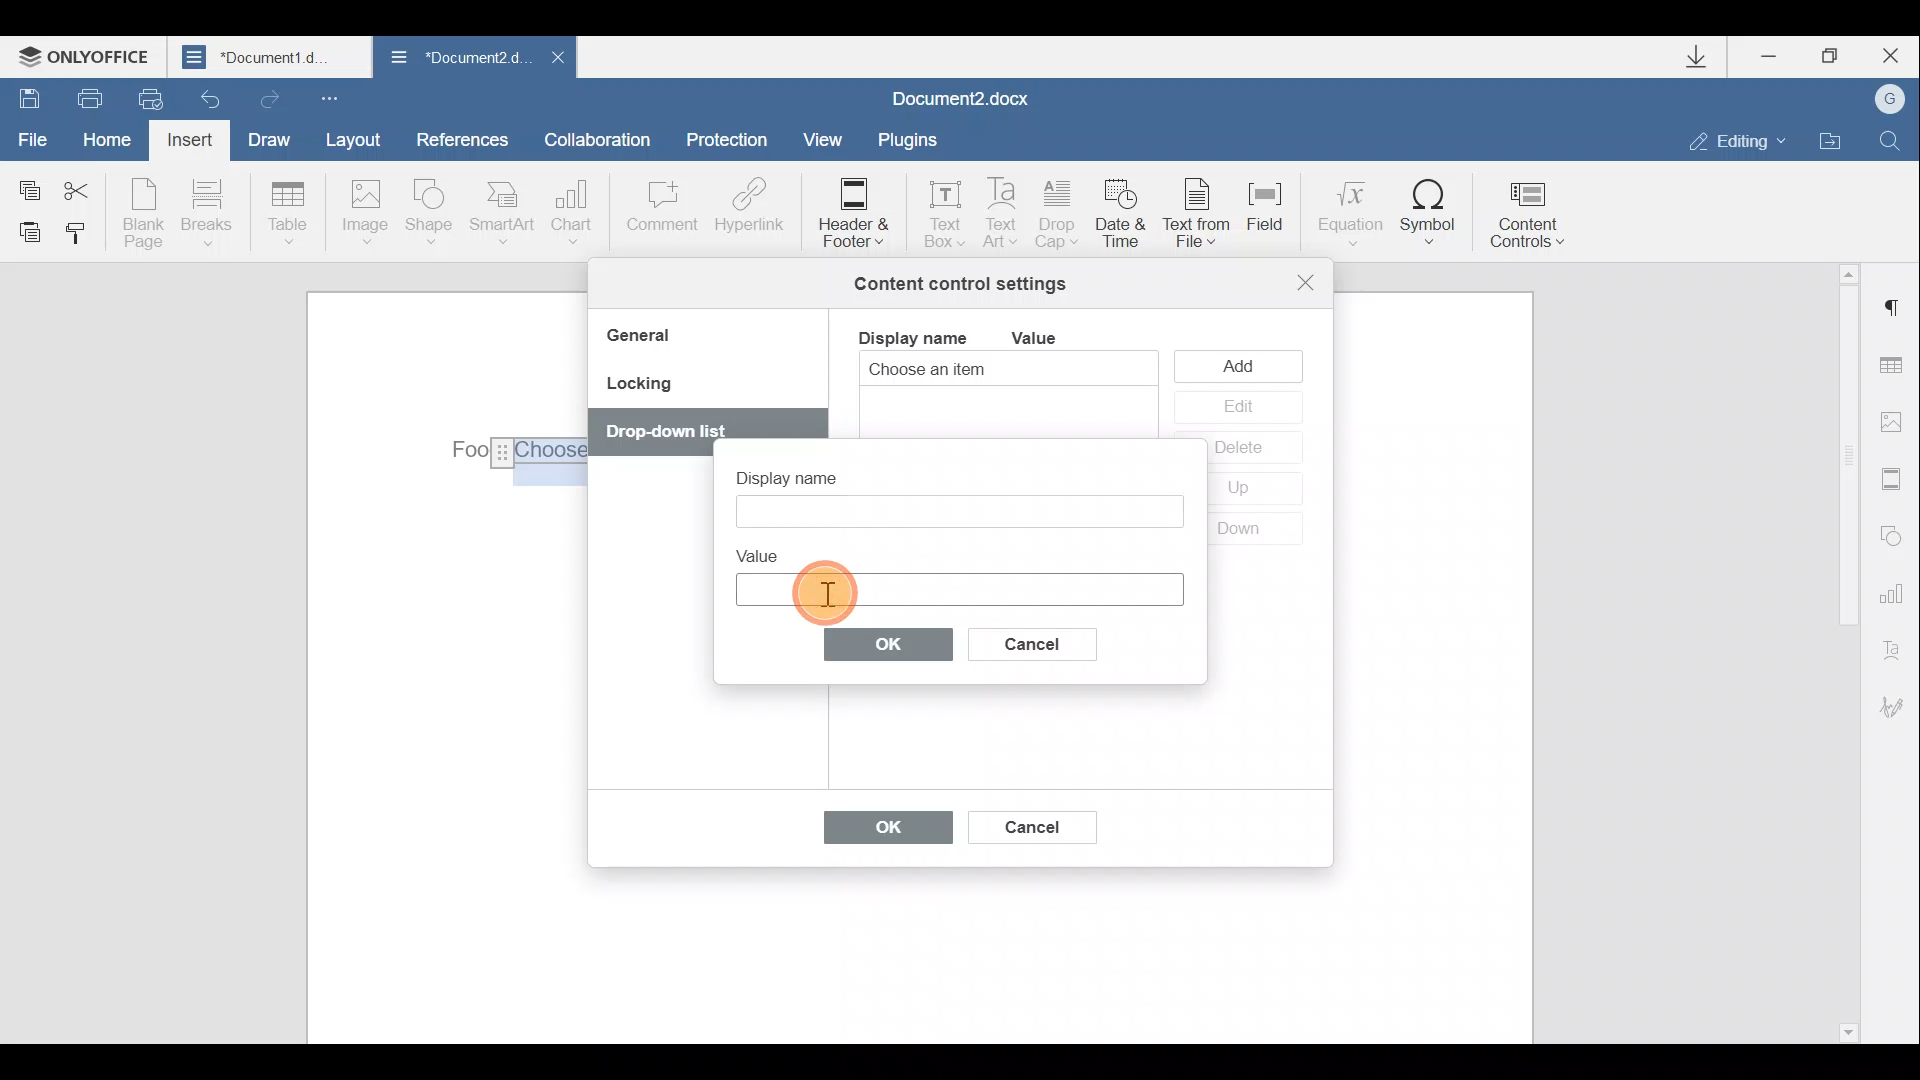 Image resolution: width=1920 pixels, height=1080 pixels. What do you see at coordinates (148, 100) in the screenshot?
I see `Quick print` at bounding box center [148, 100].